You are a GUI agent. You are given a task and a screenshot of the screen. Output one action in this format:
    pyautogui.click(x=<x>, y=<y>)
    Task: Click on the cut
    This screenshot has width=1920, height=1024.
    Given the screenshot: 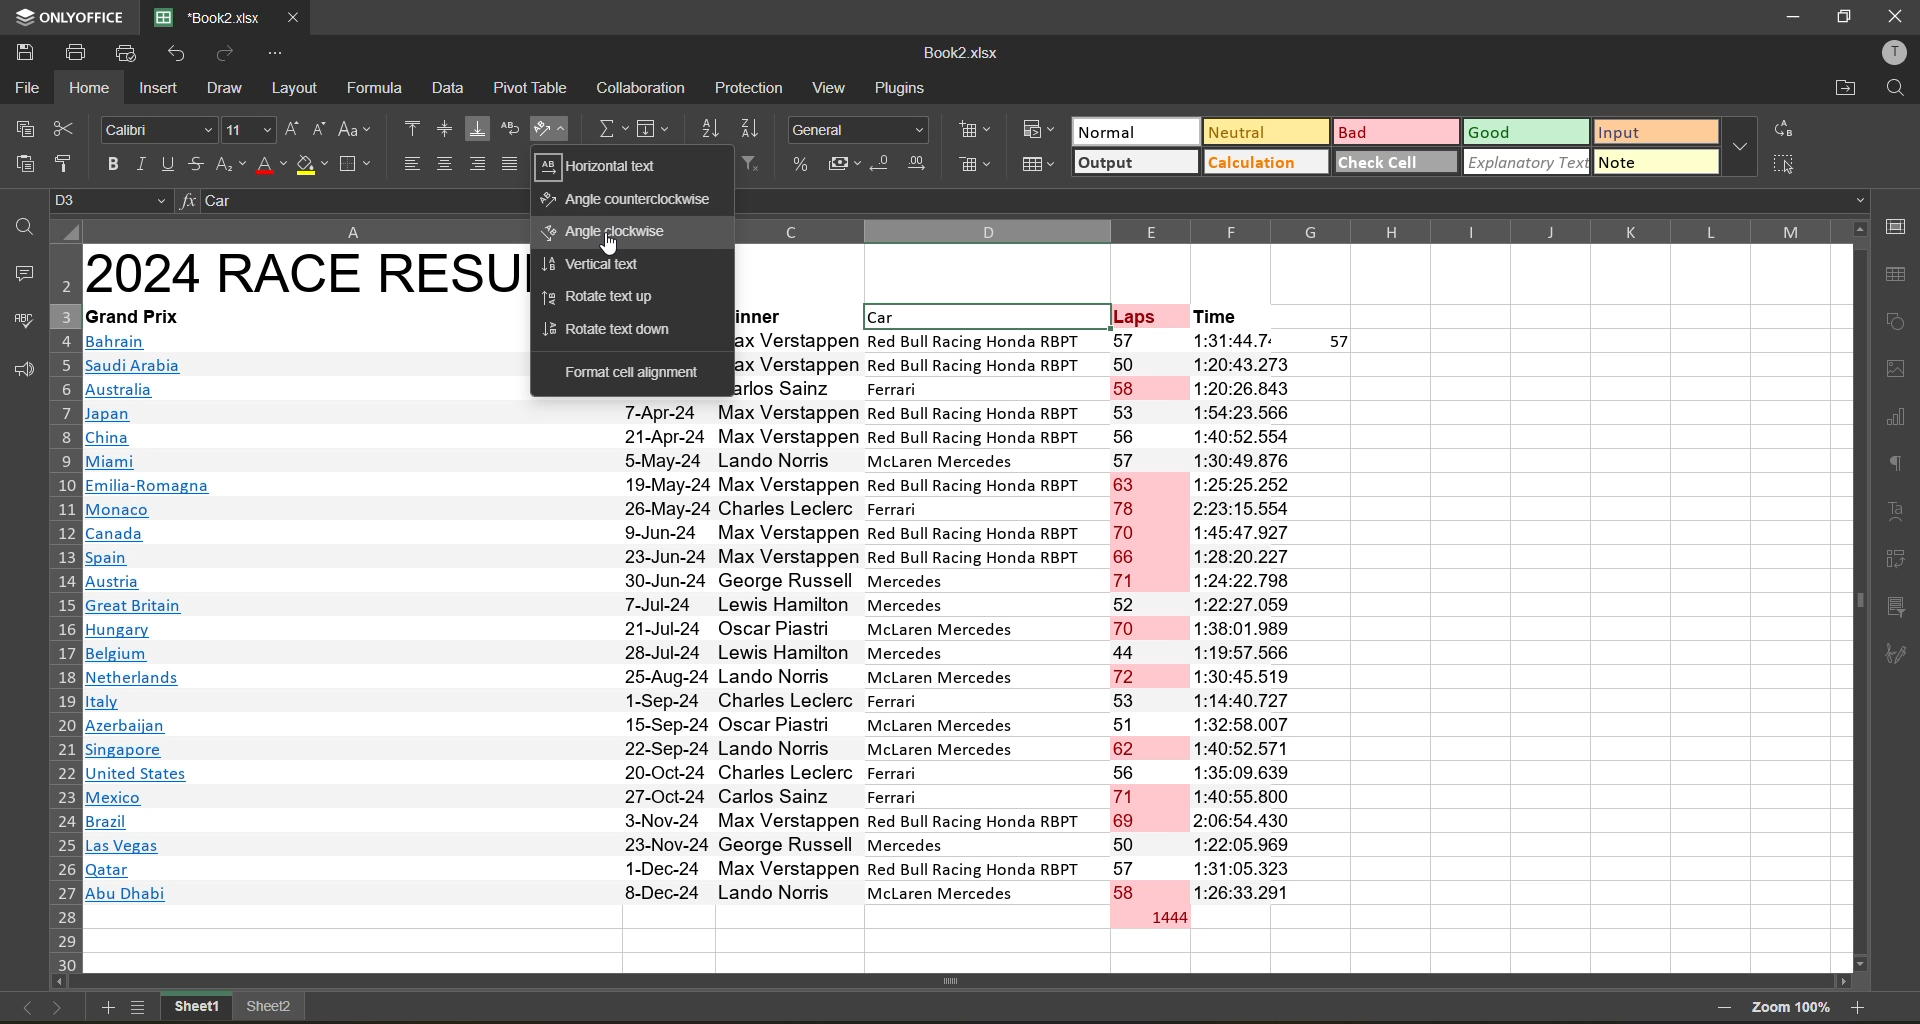 What is the action you would take?
    pyautogui.click(x=65, y=127)
    